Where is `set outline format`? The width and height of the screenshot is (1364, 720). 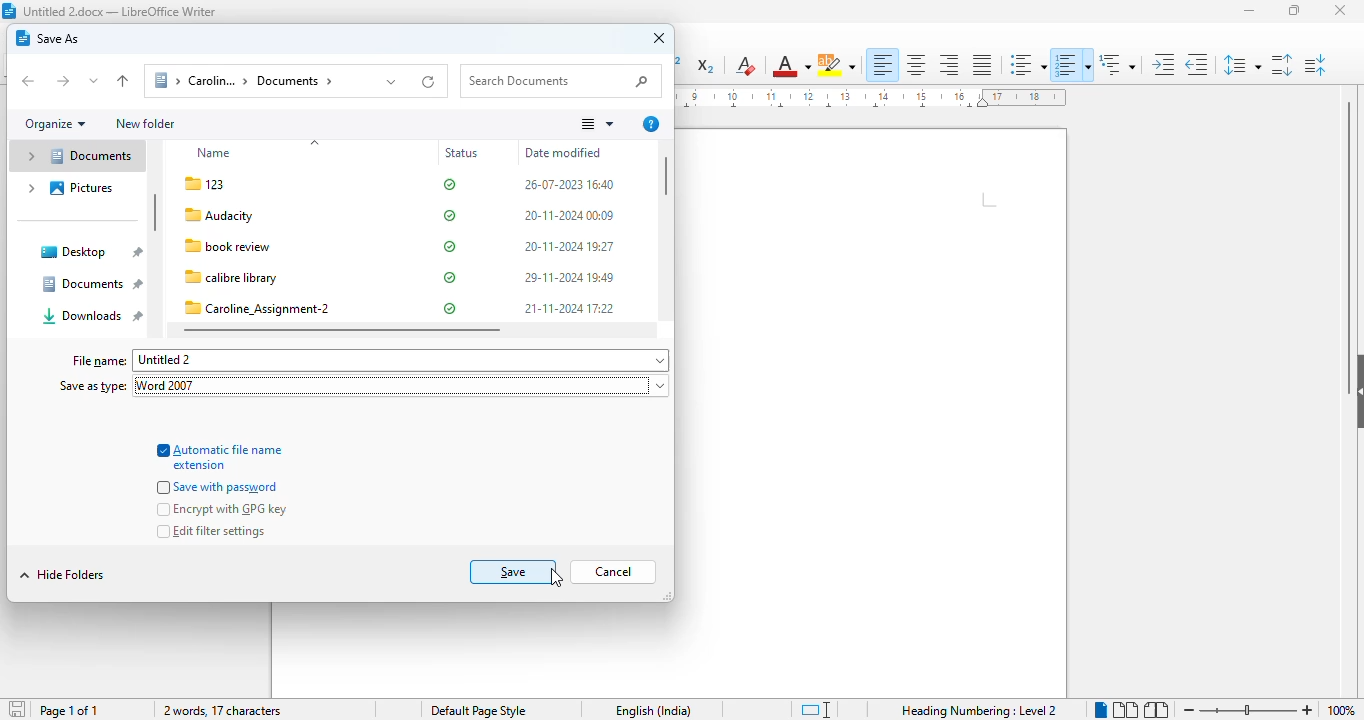 set outline format is located at coordinates (1117, 63).